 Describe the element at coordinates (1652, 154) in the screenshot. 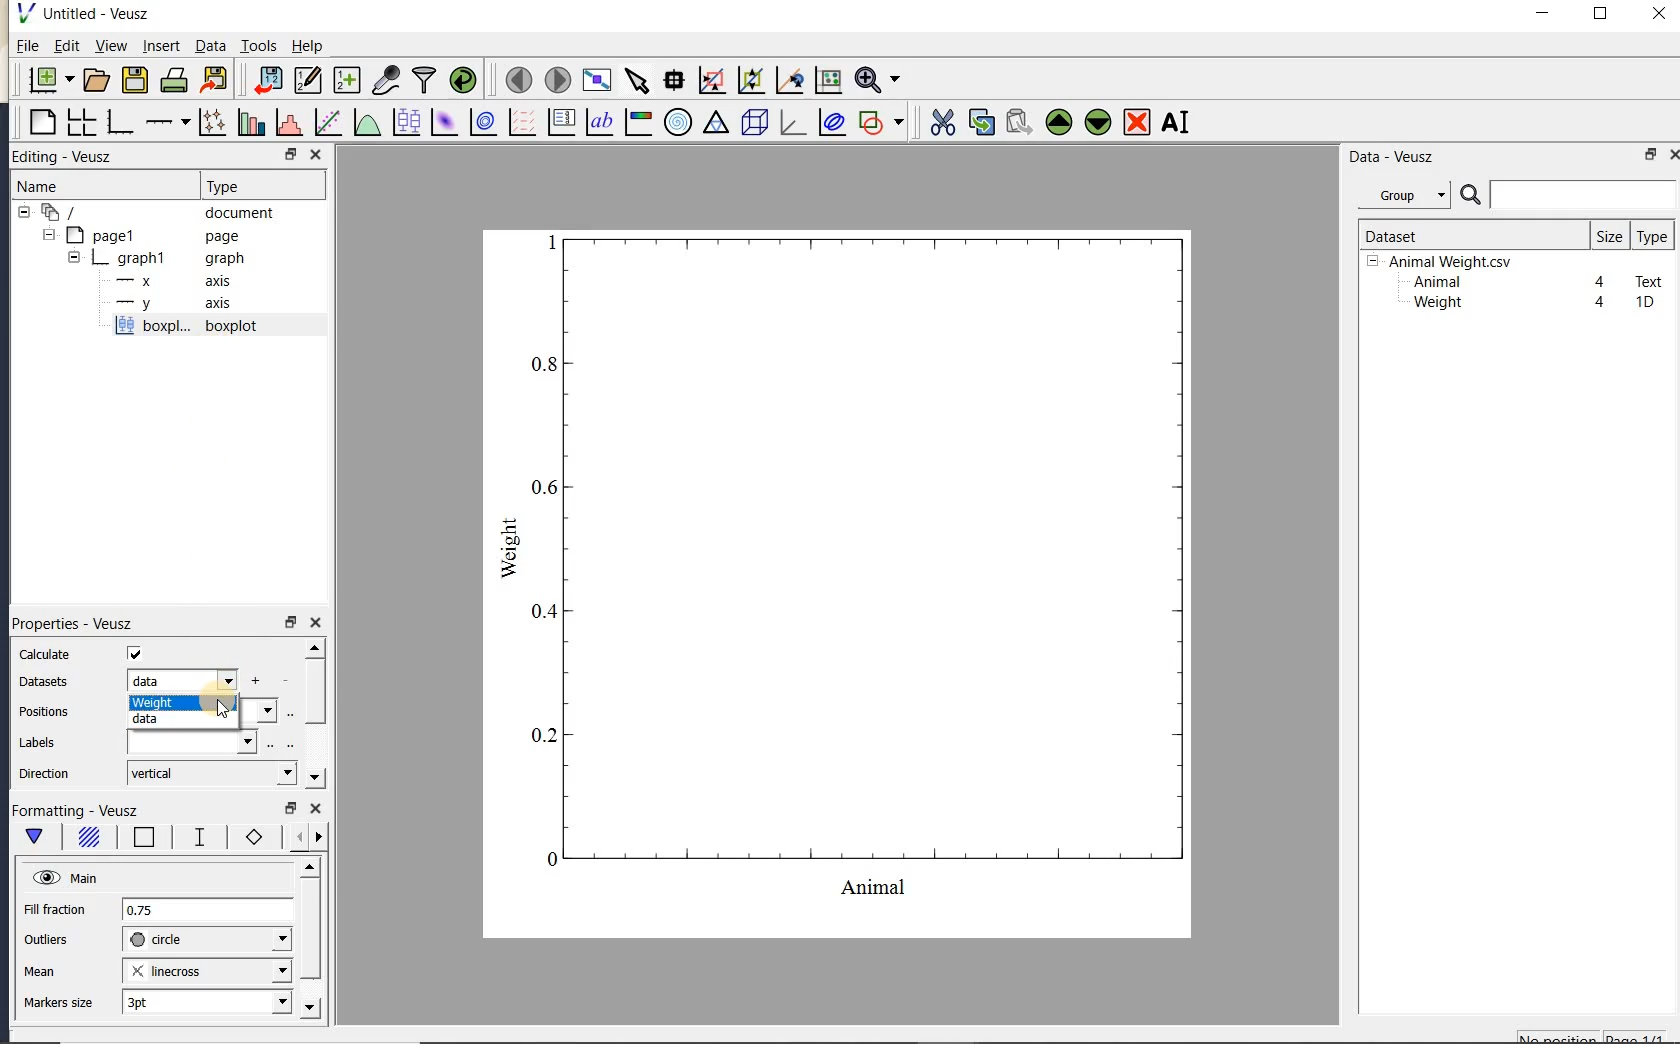

I see `restore` at that location.